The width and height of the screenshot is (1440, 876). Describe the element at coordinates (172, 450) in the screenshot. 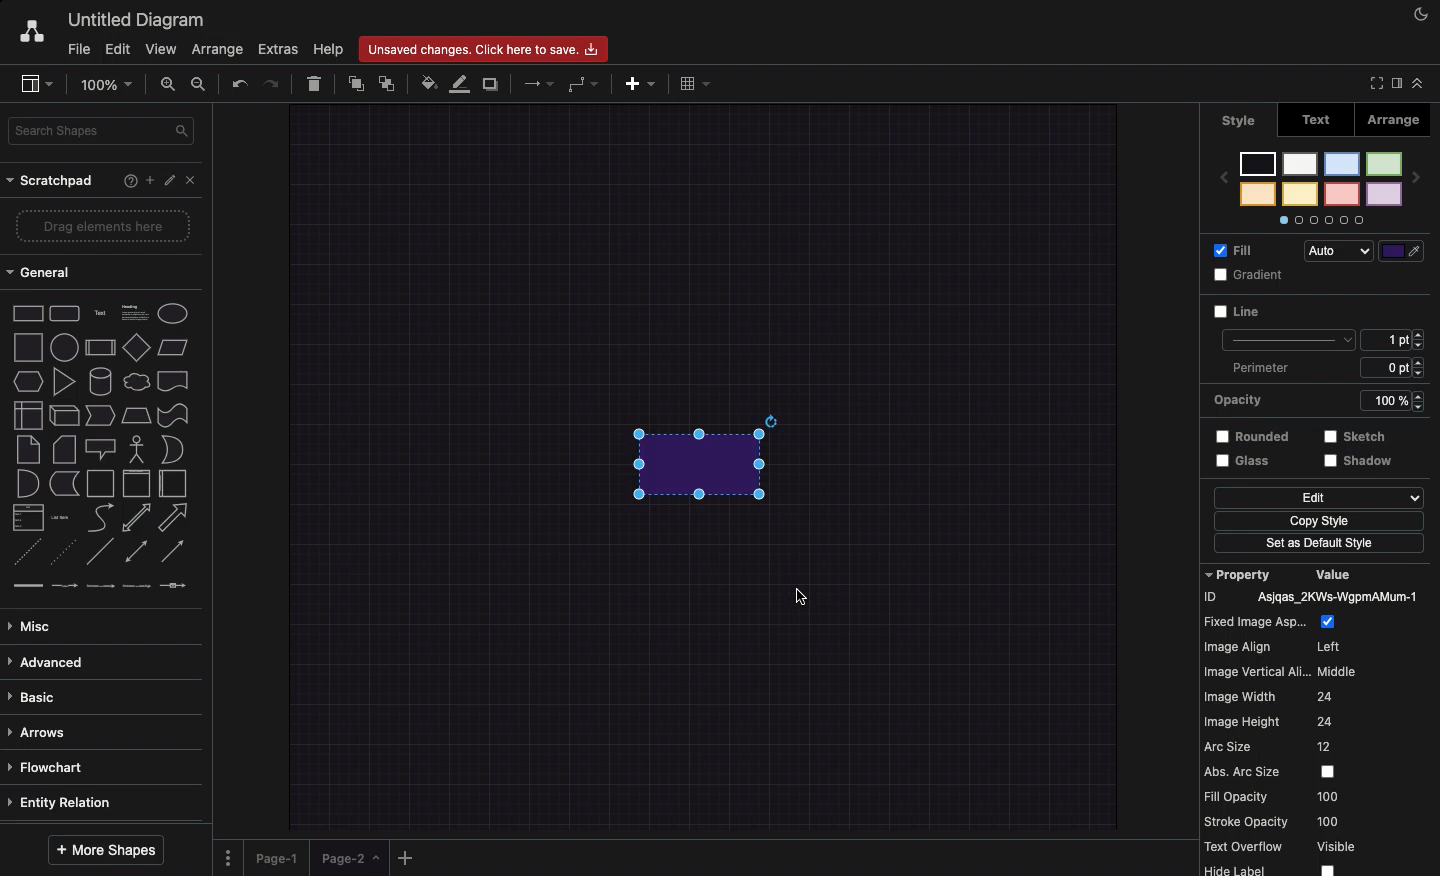

I see `or` at that location.